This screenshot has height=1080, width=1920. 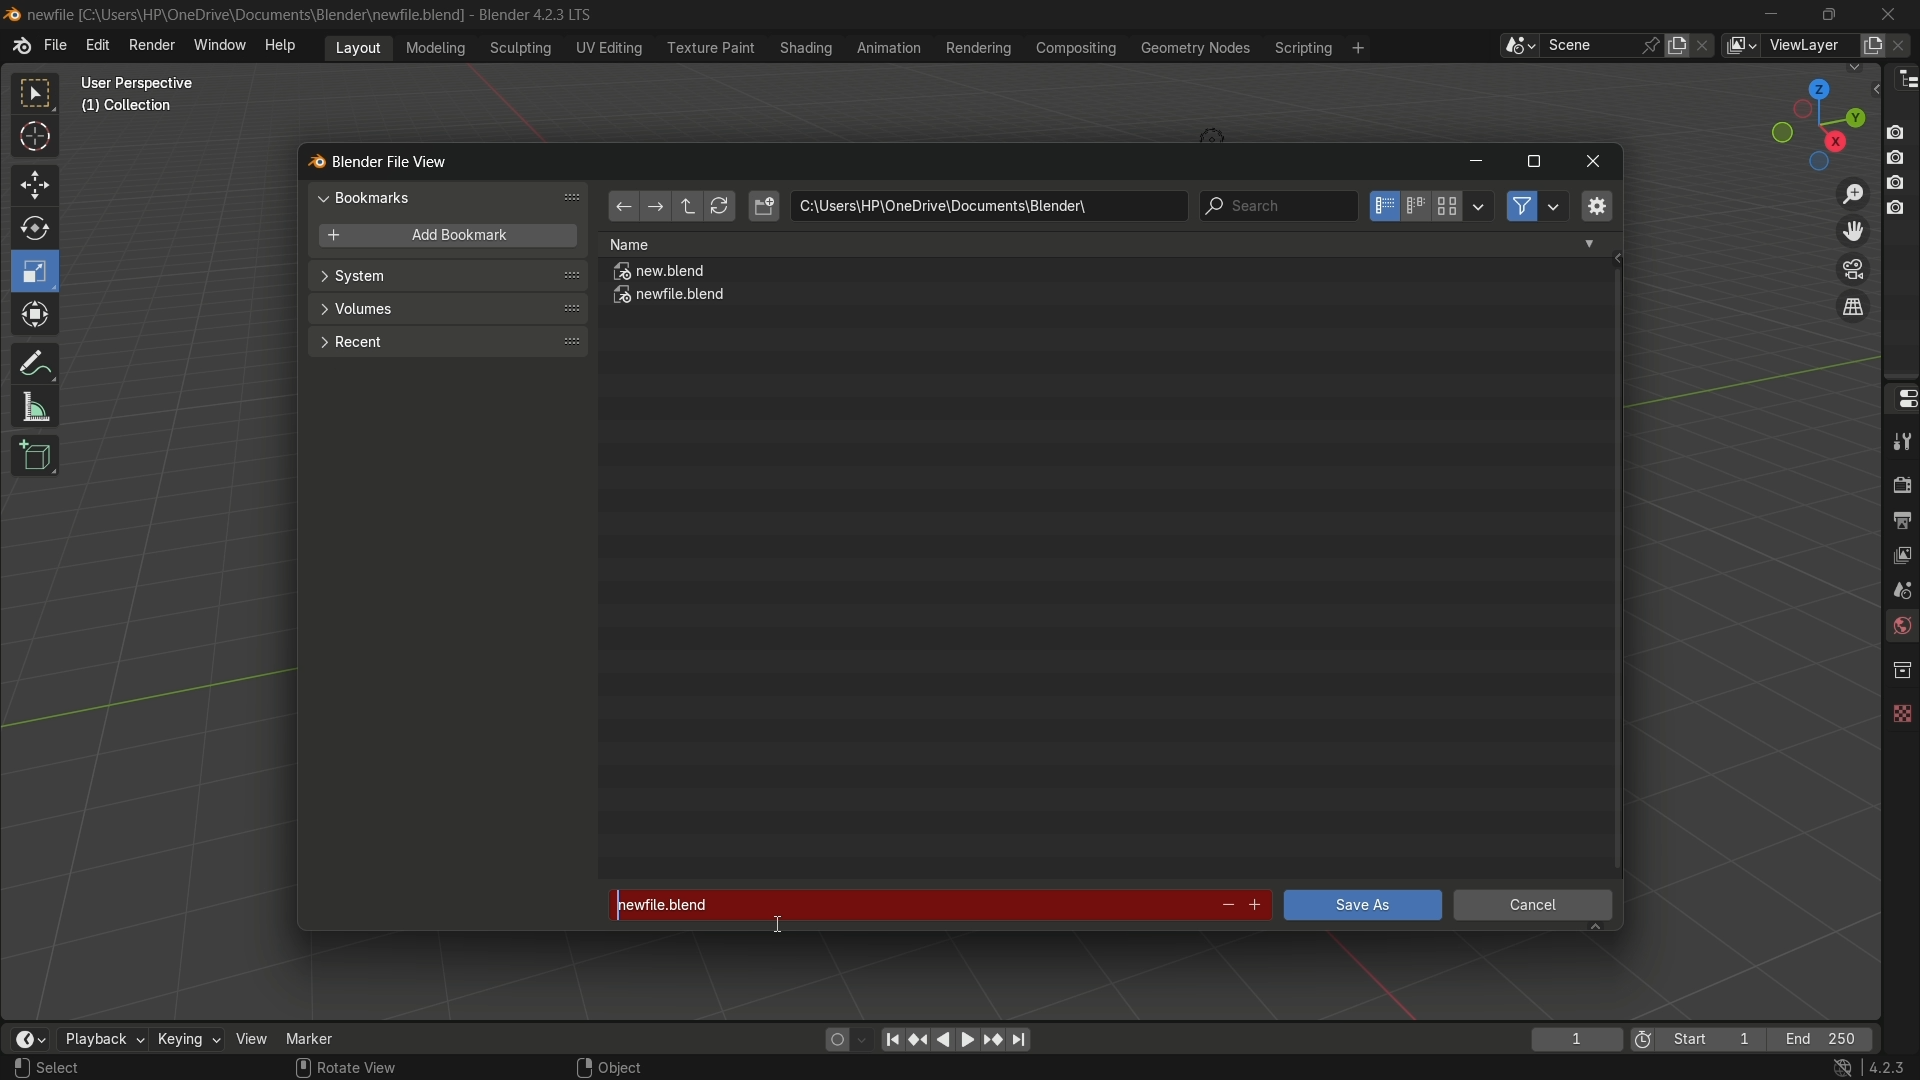 What do you see at coordinates (1698, 1039) in the screenshot?
I see `first frame of the playback` at bounding box center [1698, 1039].